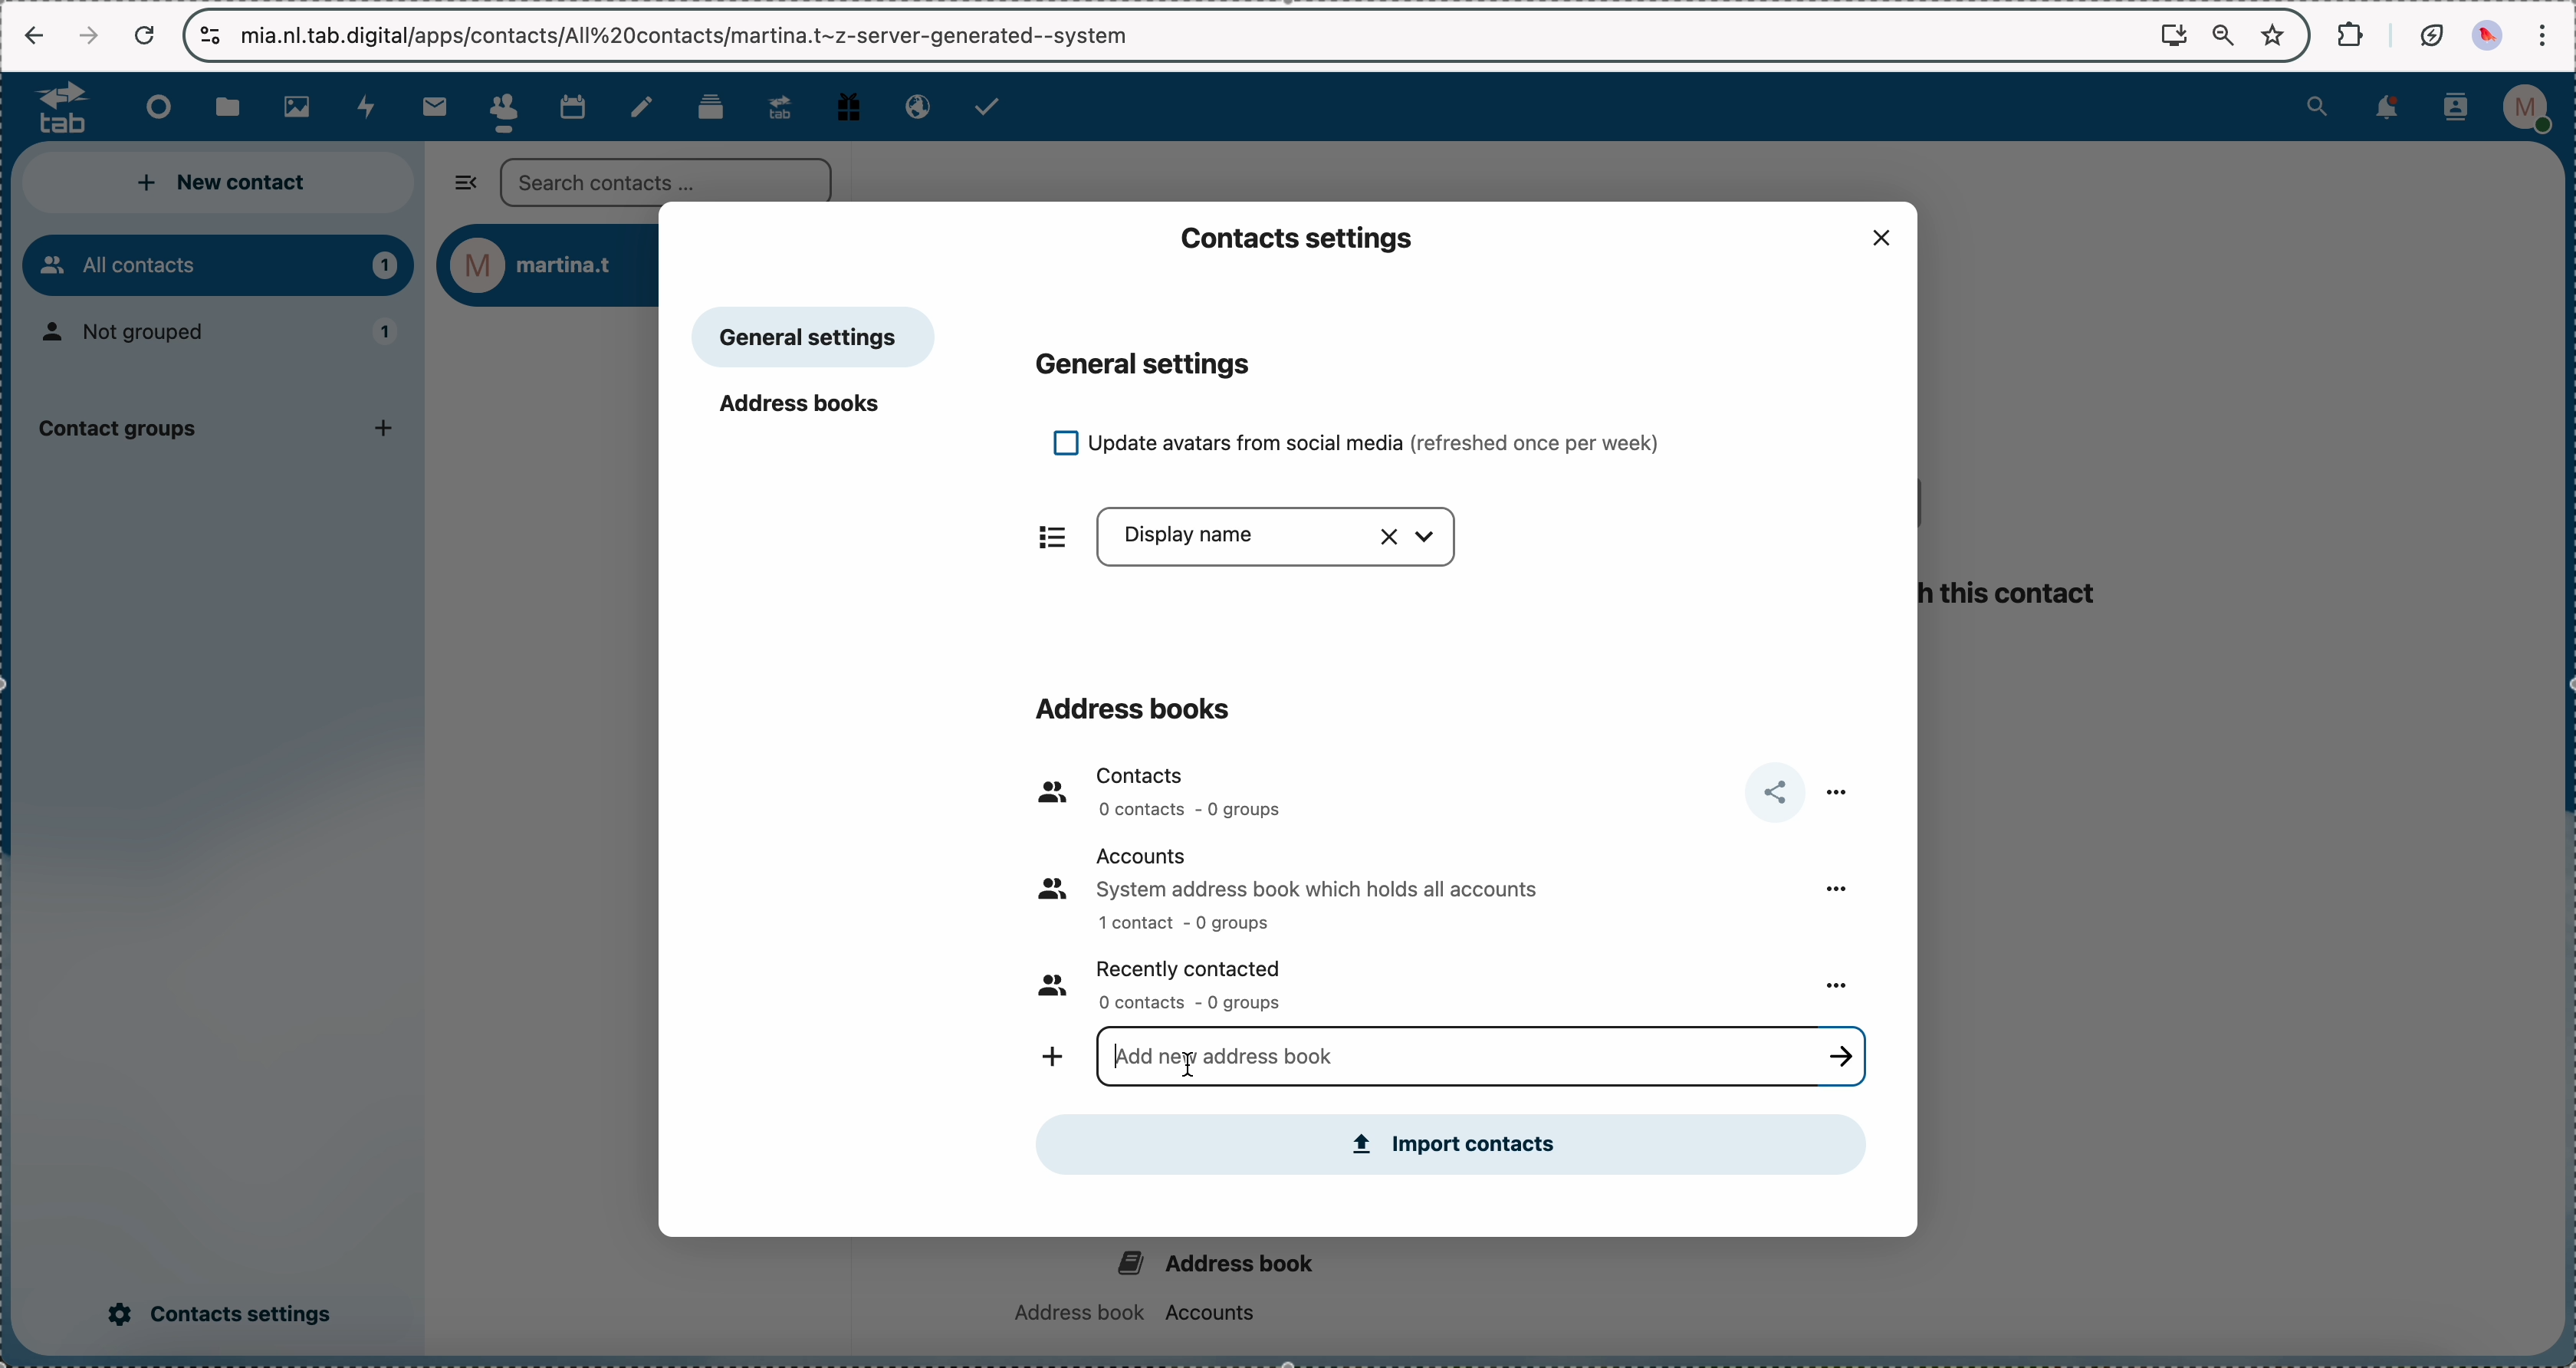 The height and width of the screenshot is (1368, 2576). Describe the element at coordinates (217, 266) in the screenshot. I see `all contacts` at that location.